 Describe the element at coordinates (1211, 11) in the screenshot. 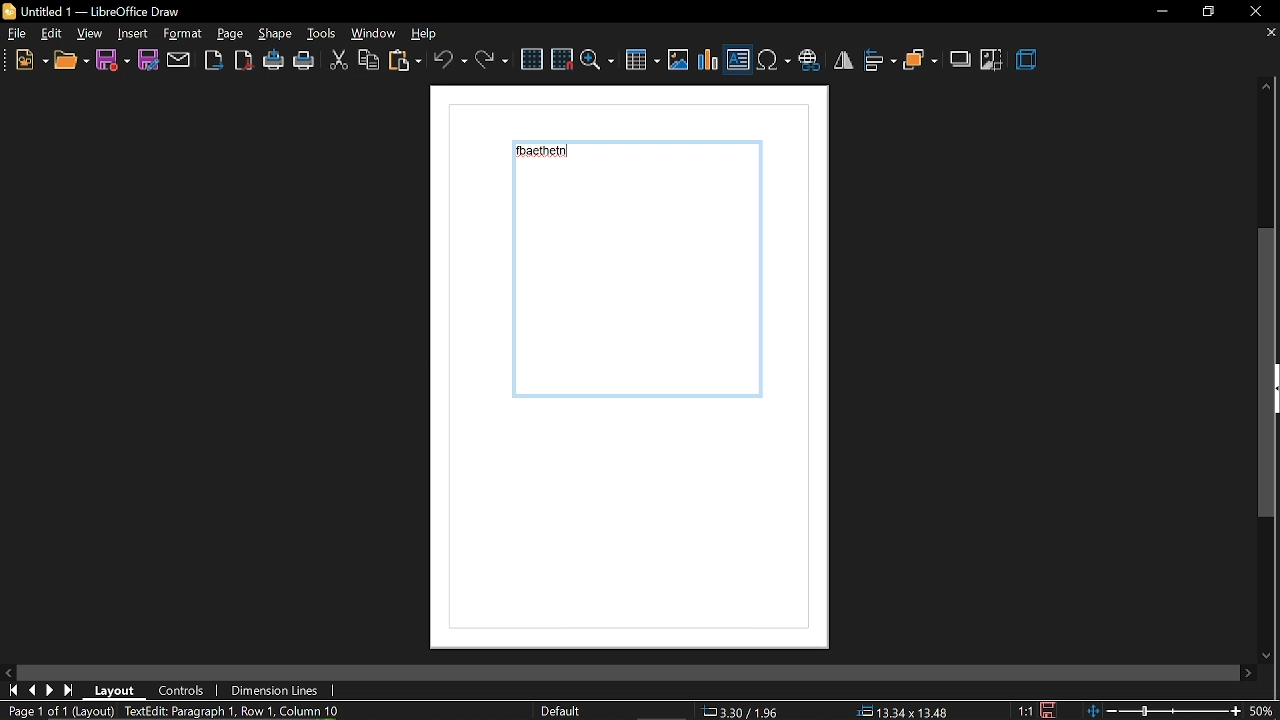

I see `restore down` at that location.